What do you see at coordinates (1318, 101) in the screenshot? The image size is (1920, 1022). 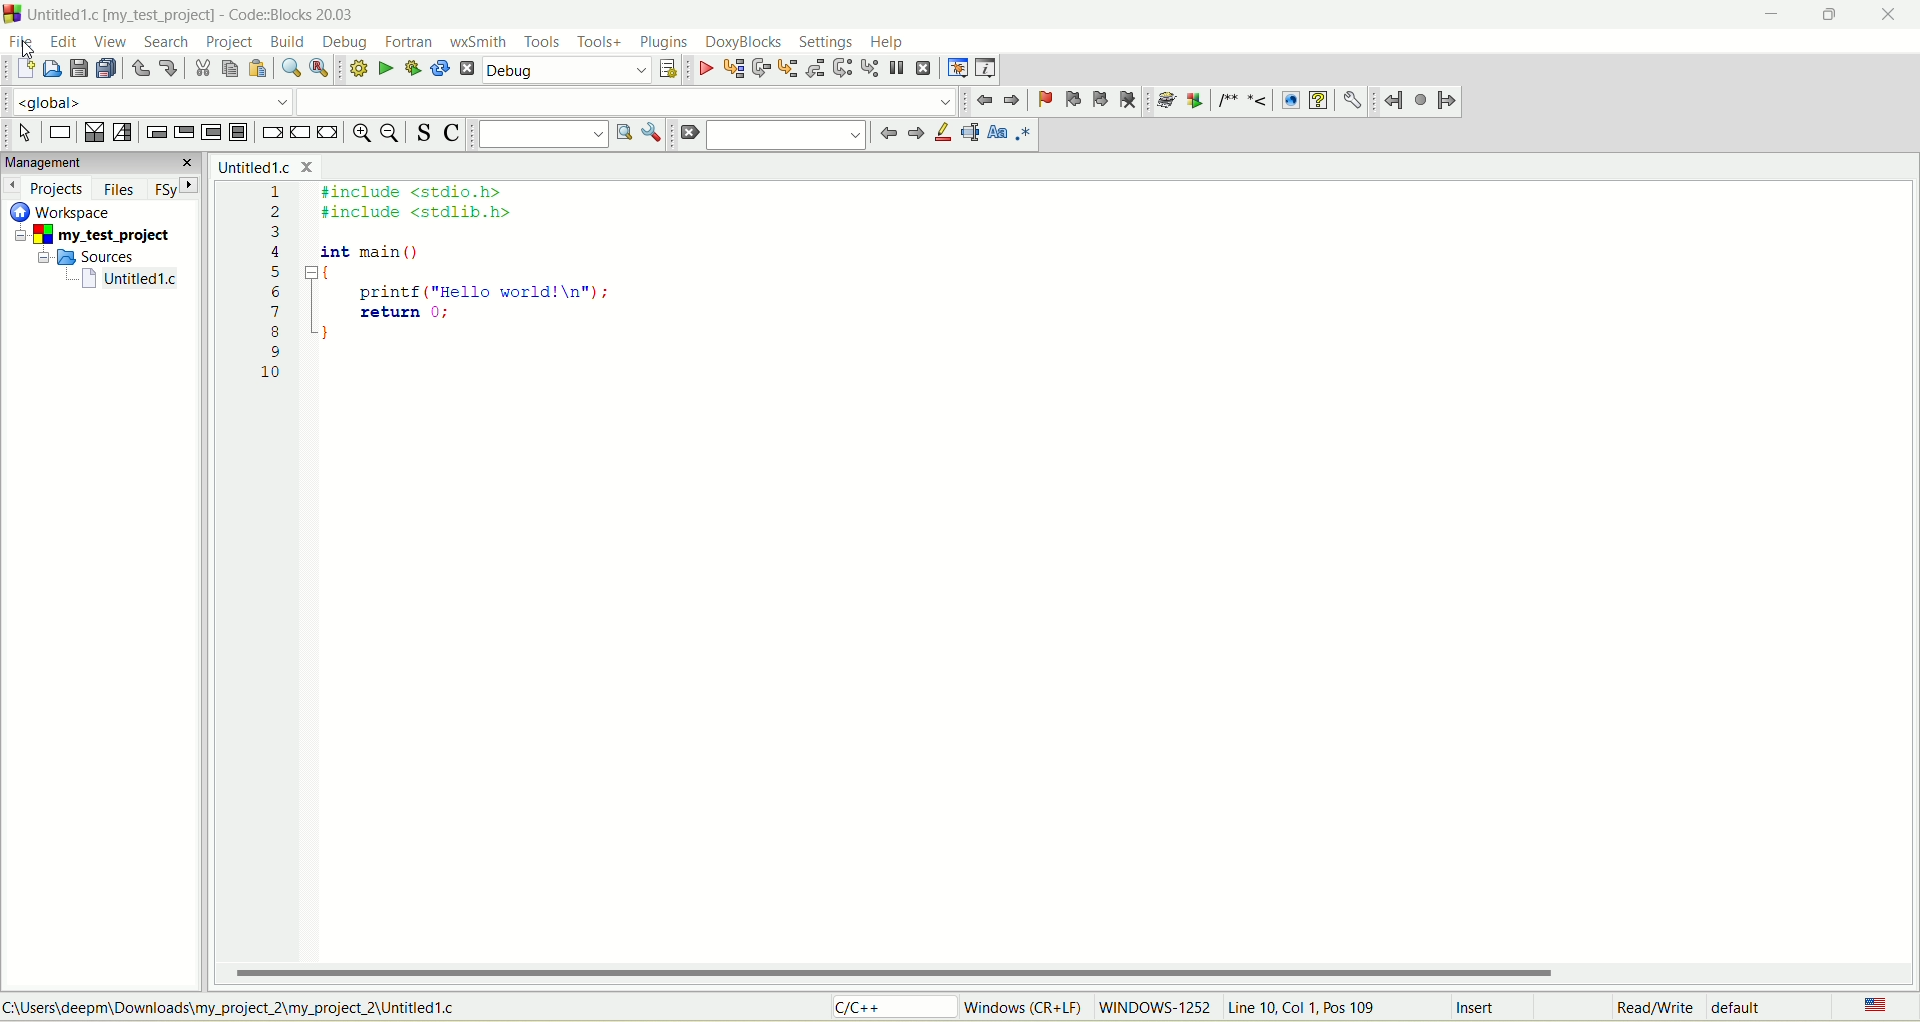 I see `CHM` at bounding box center [1318, 101].